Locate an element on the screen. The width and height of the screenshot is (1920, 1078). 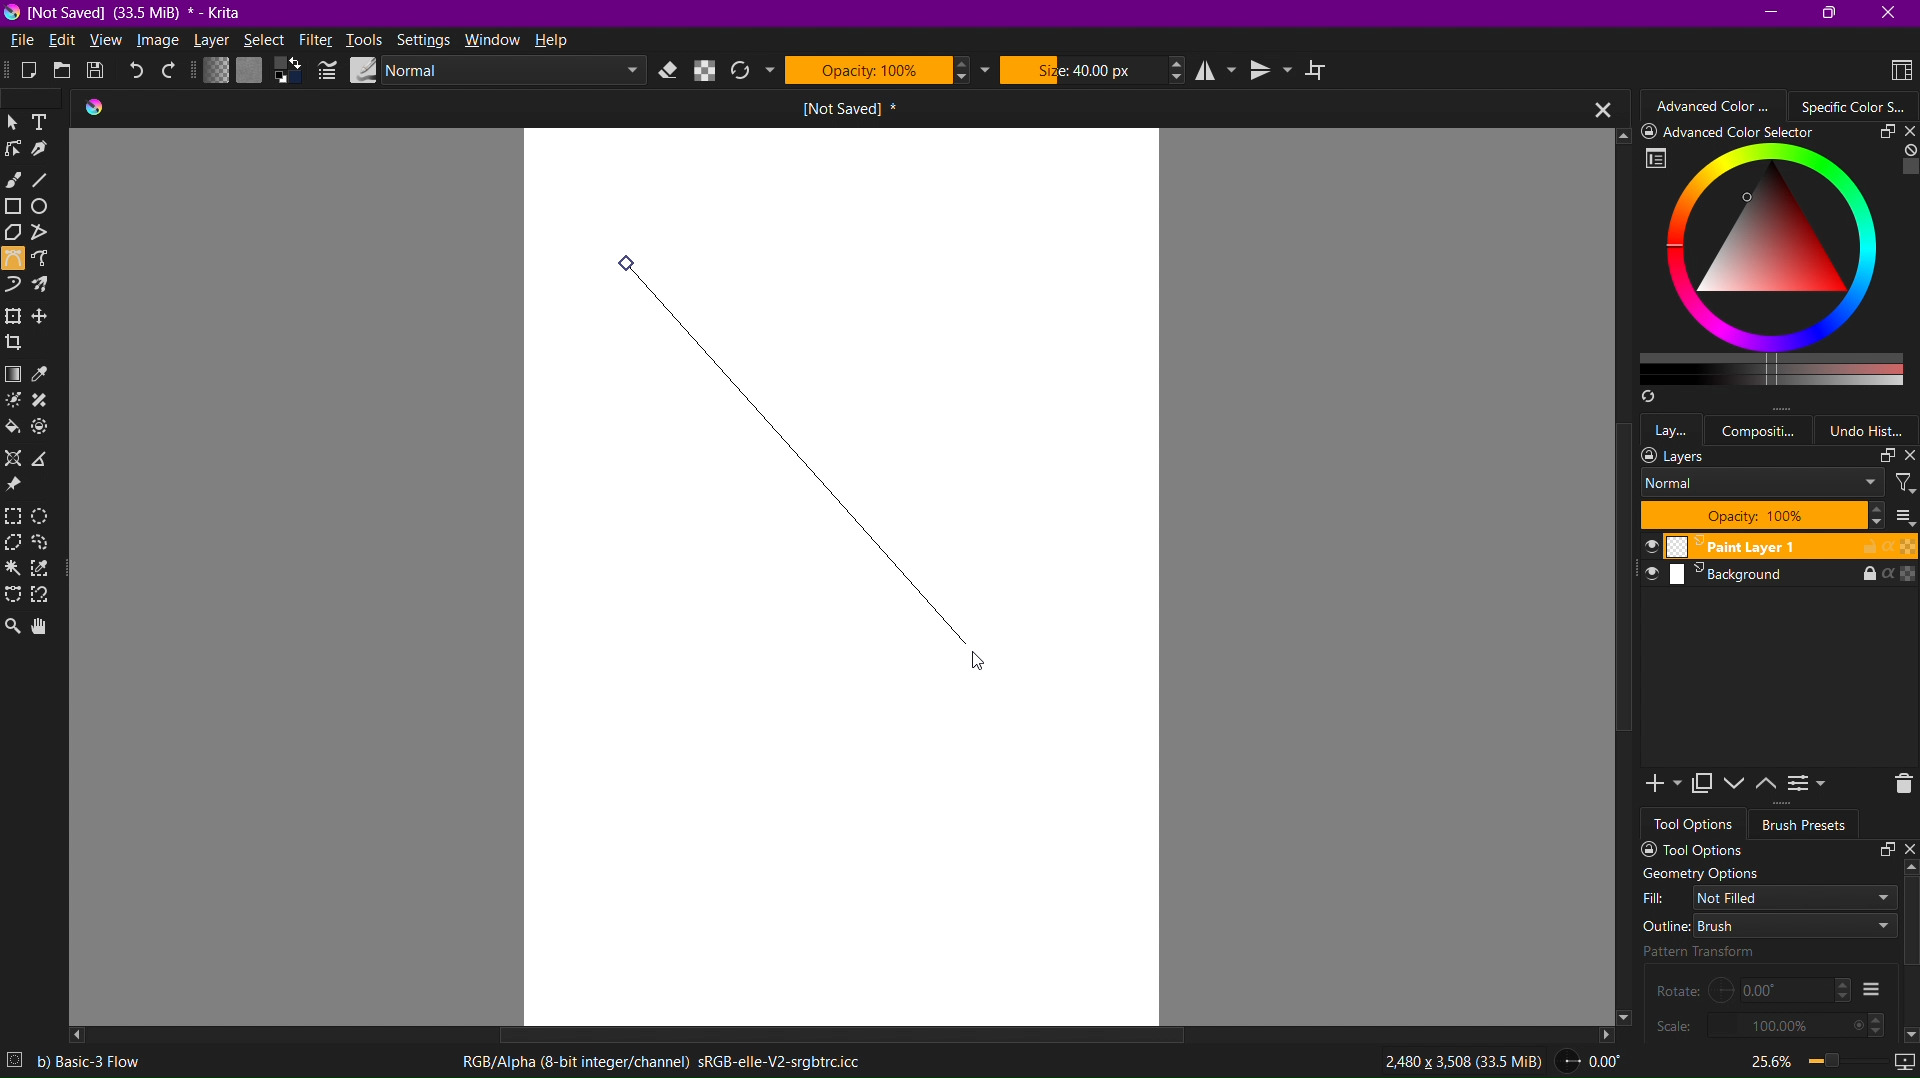
Enclose and fill tool is located at coordinates (47, 430).